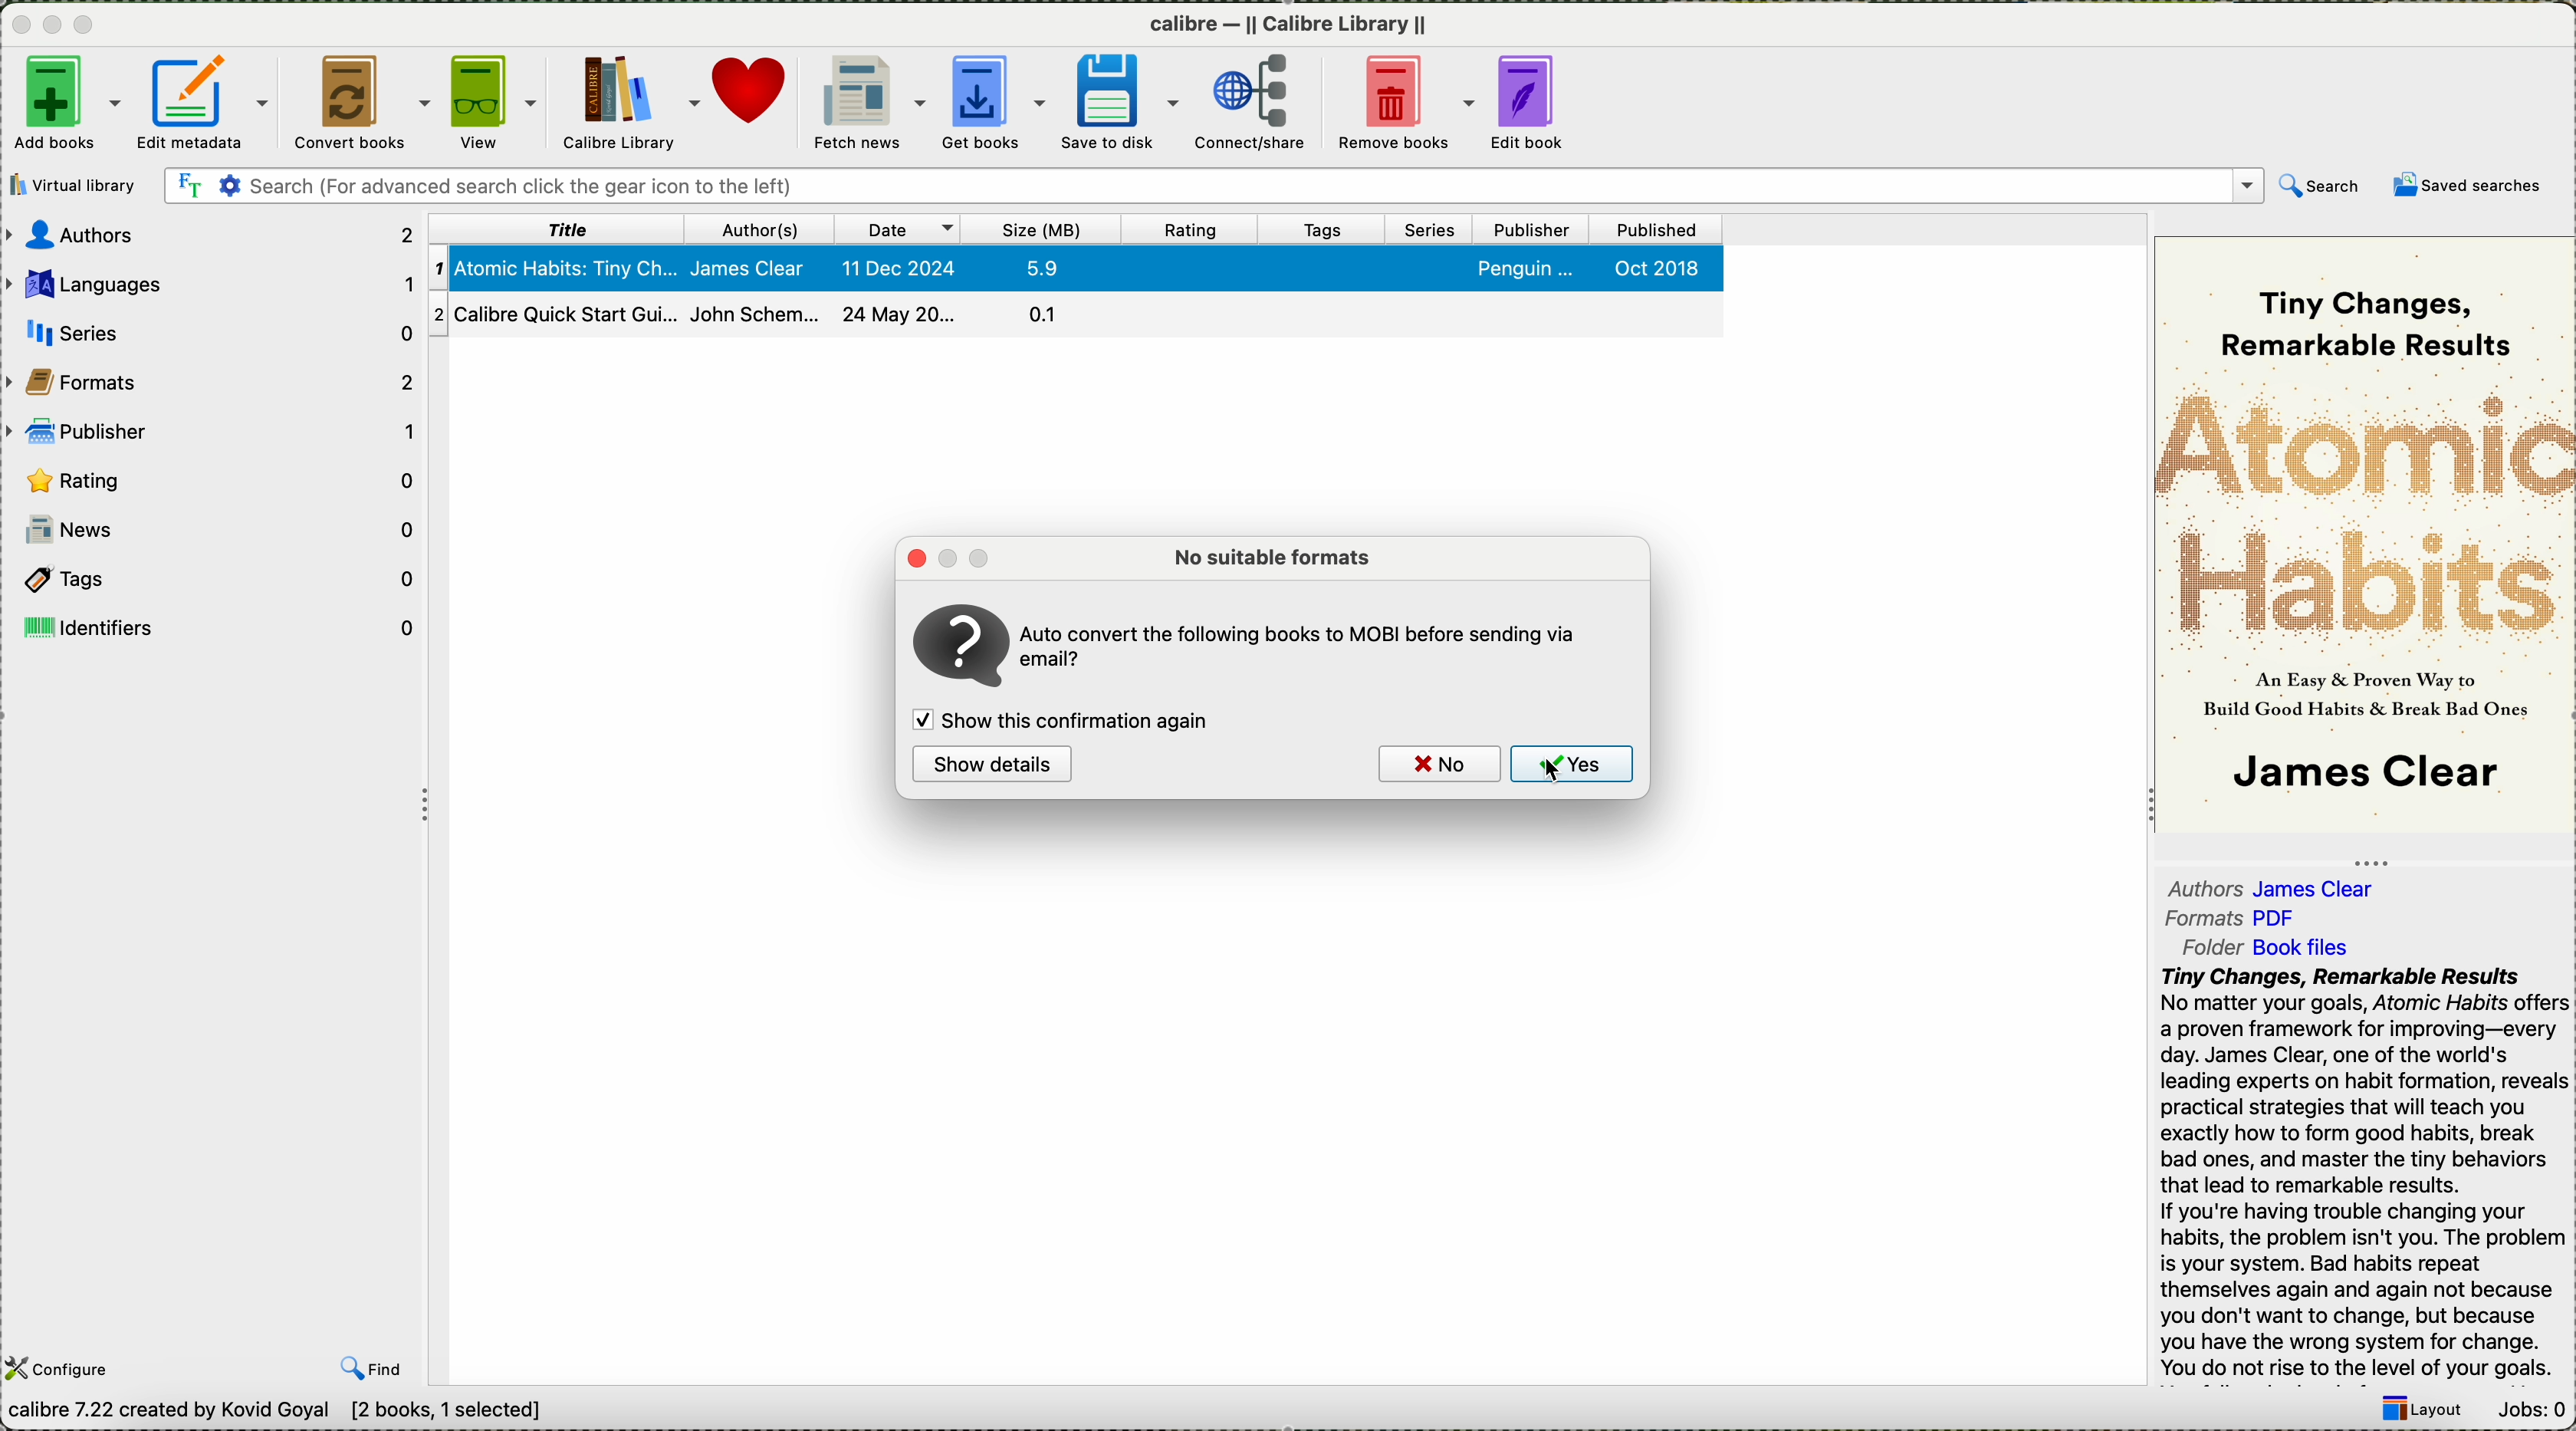 This screenshot has width=2576, height=1431. What do you see at coordinates (68, 104) in the screenshot?
I see `add boks` at bounding box center [68, 104].